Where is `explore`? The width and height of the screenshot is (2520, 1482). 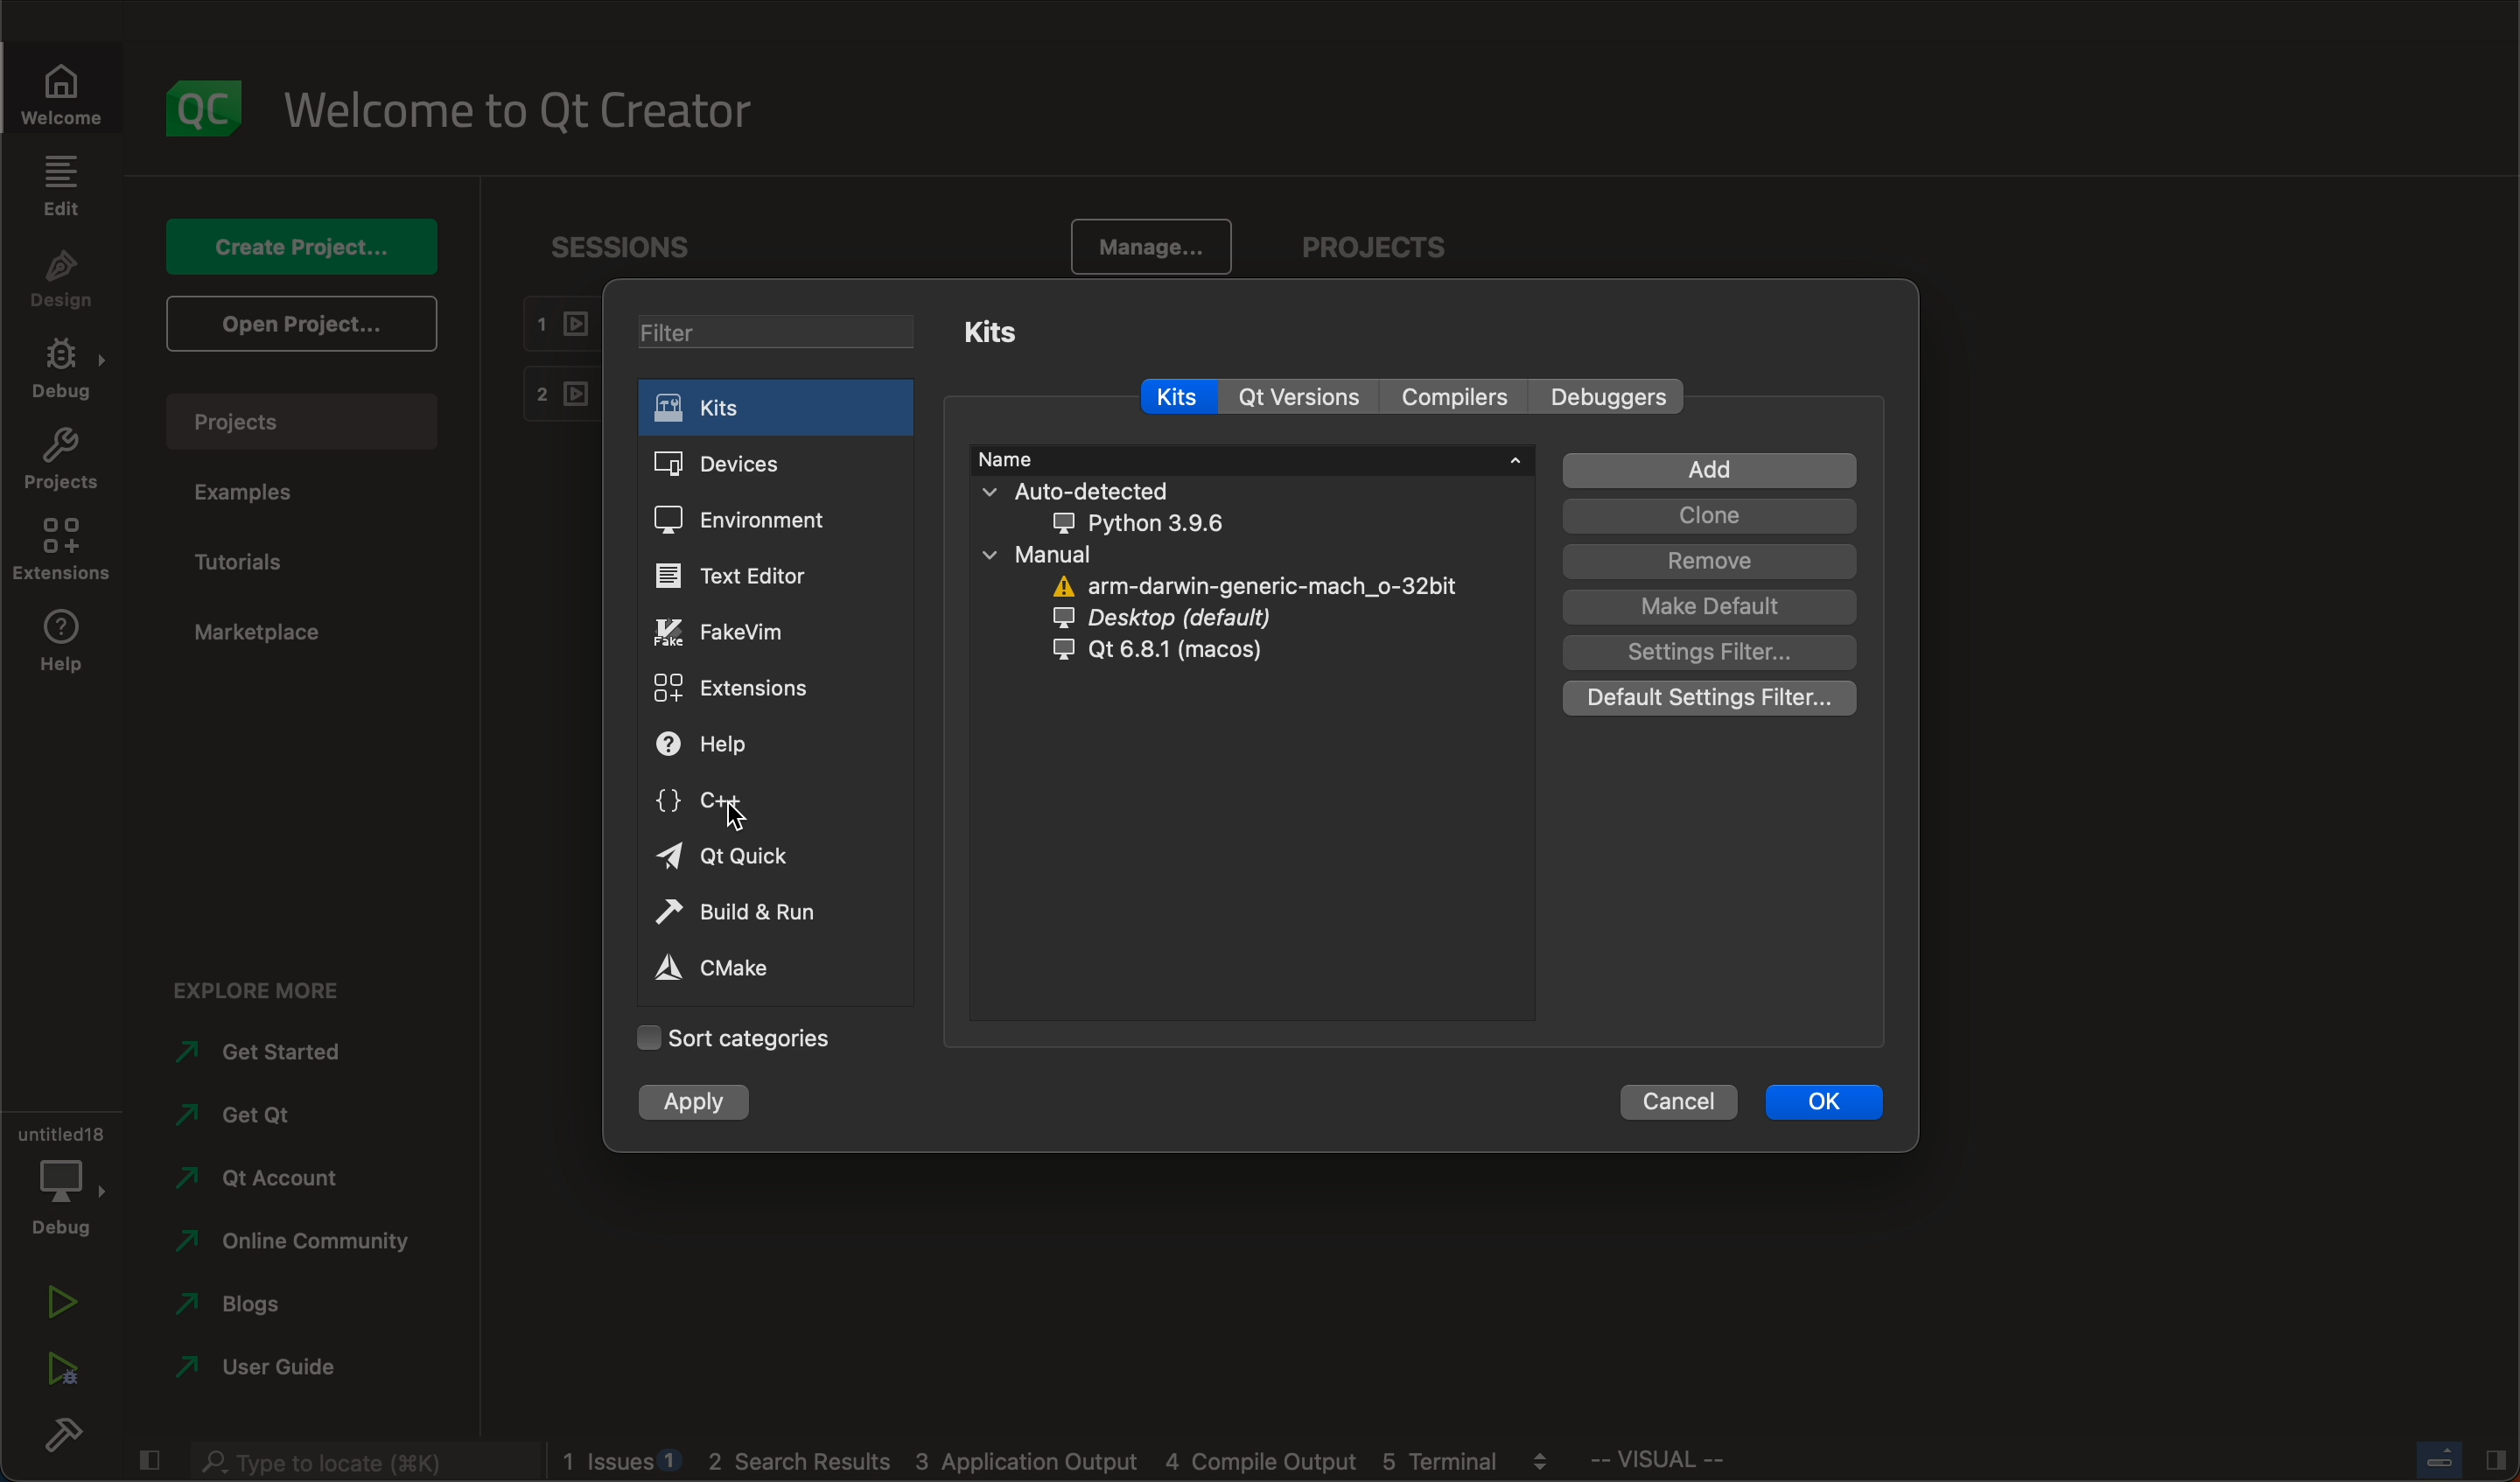
explore is located at coordinates (273, 984).